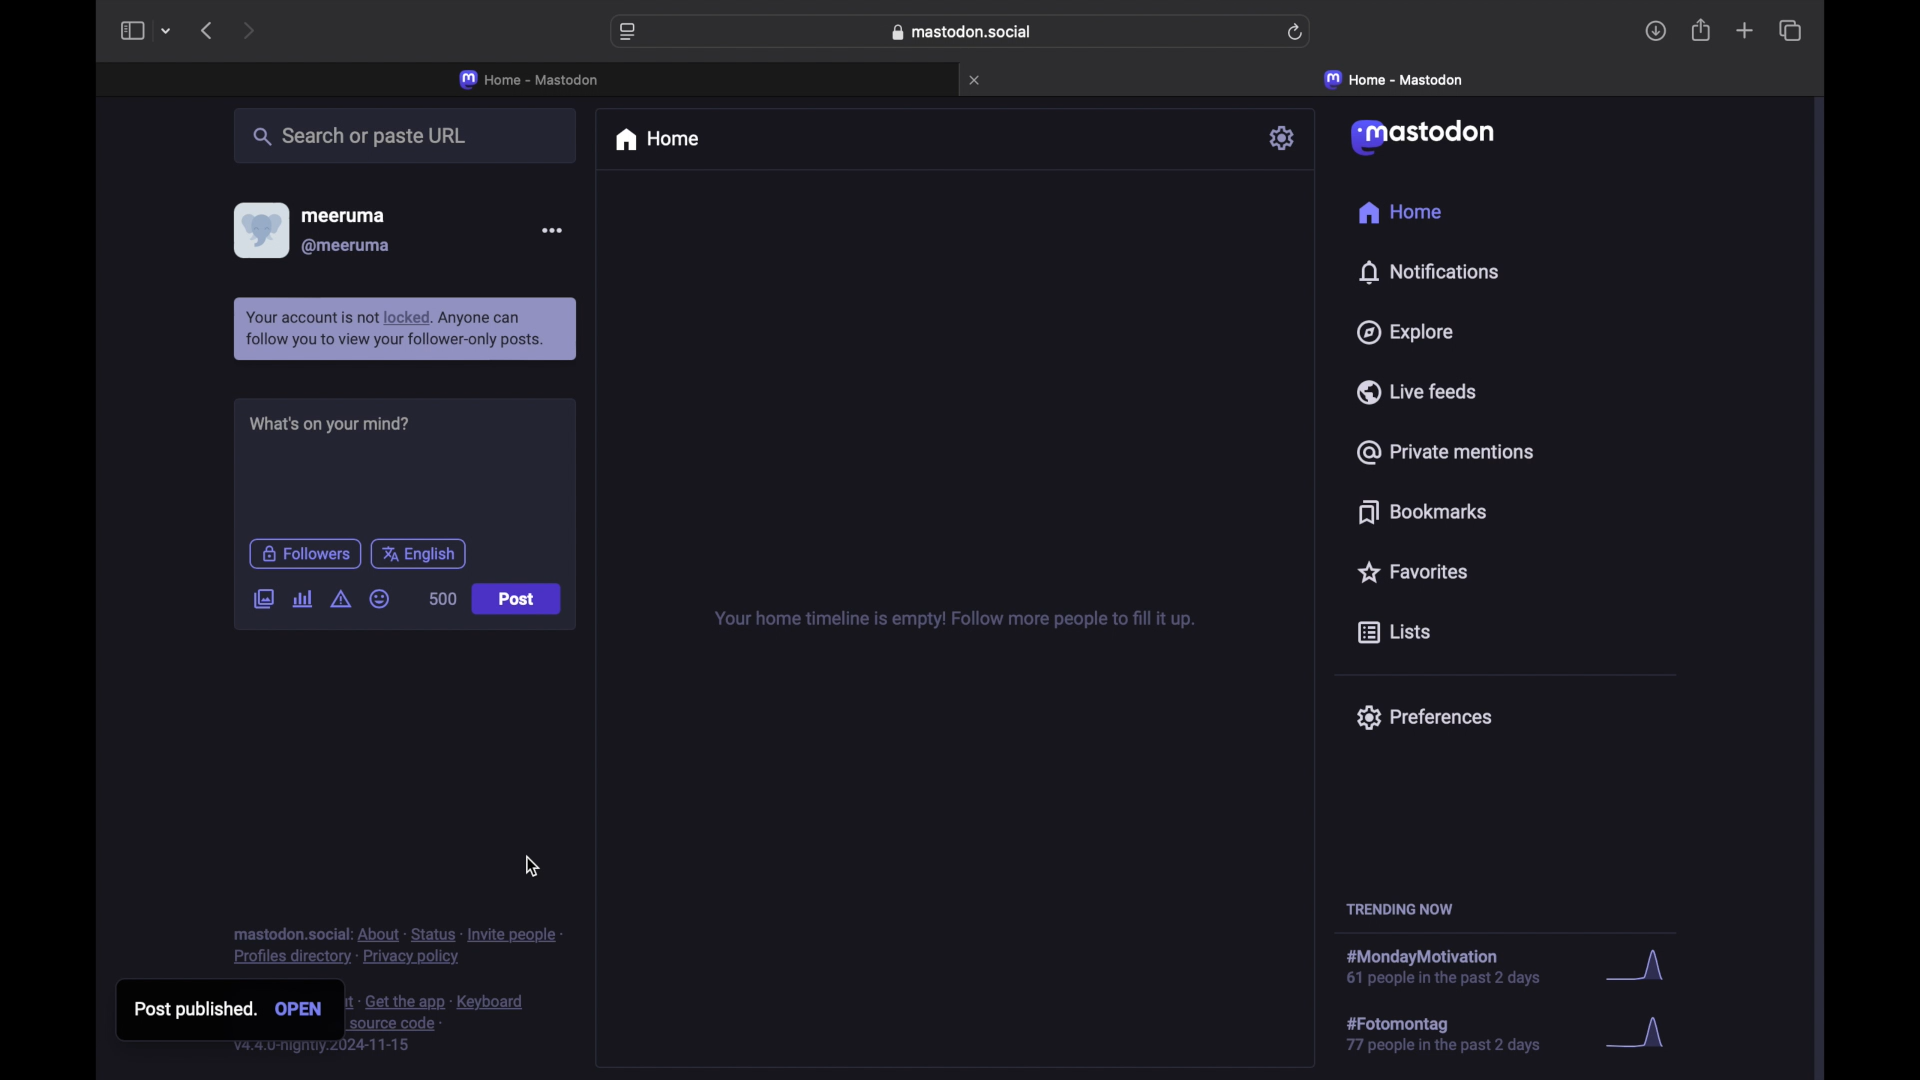 The height and width of the screenshot is (1080, 1920). What do you see at coordinates (954, 618) in the screenshot?
I see `your  home timeline is empty! follow more people to fill it up` at bounding box center [954, 618].